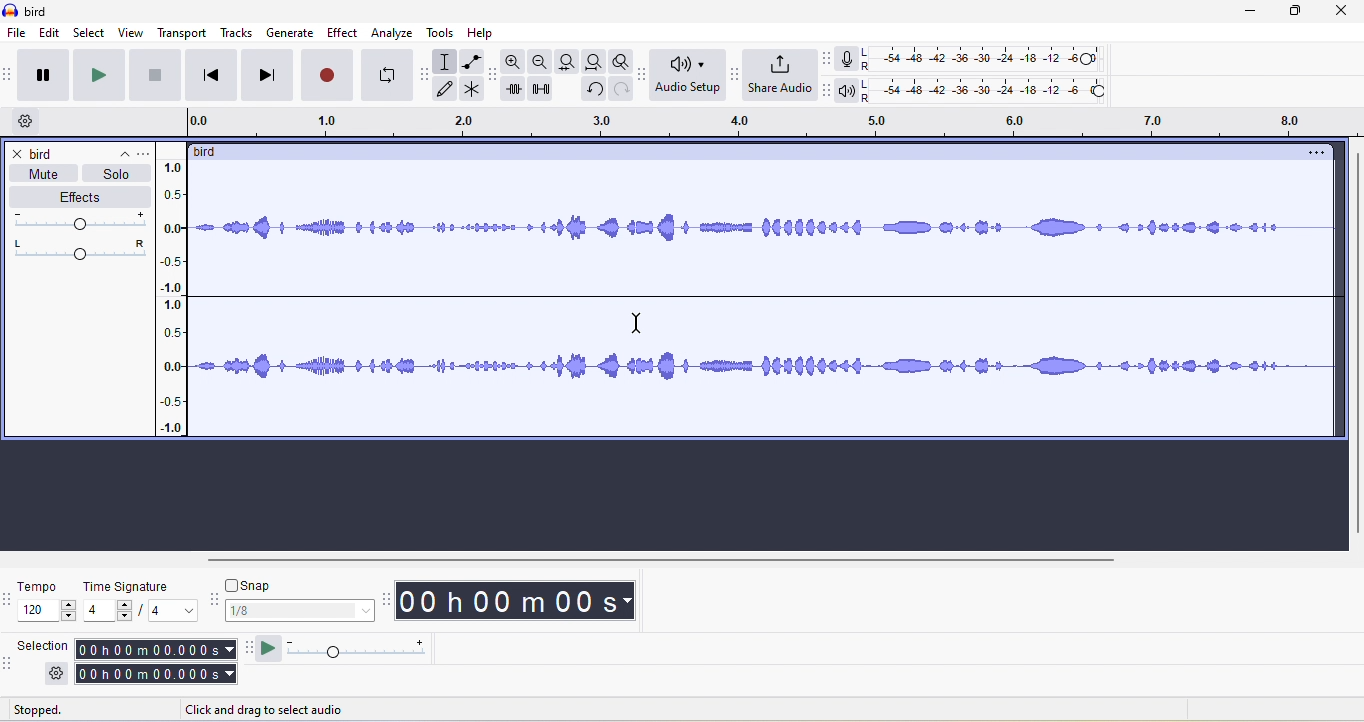 This screenshot has height=722, width=1364. Describe the element at coordinates (995, 57) in the screenshot. I see `recording level` at that location.